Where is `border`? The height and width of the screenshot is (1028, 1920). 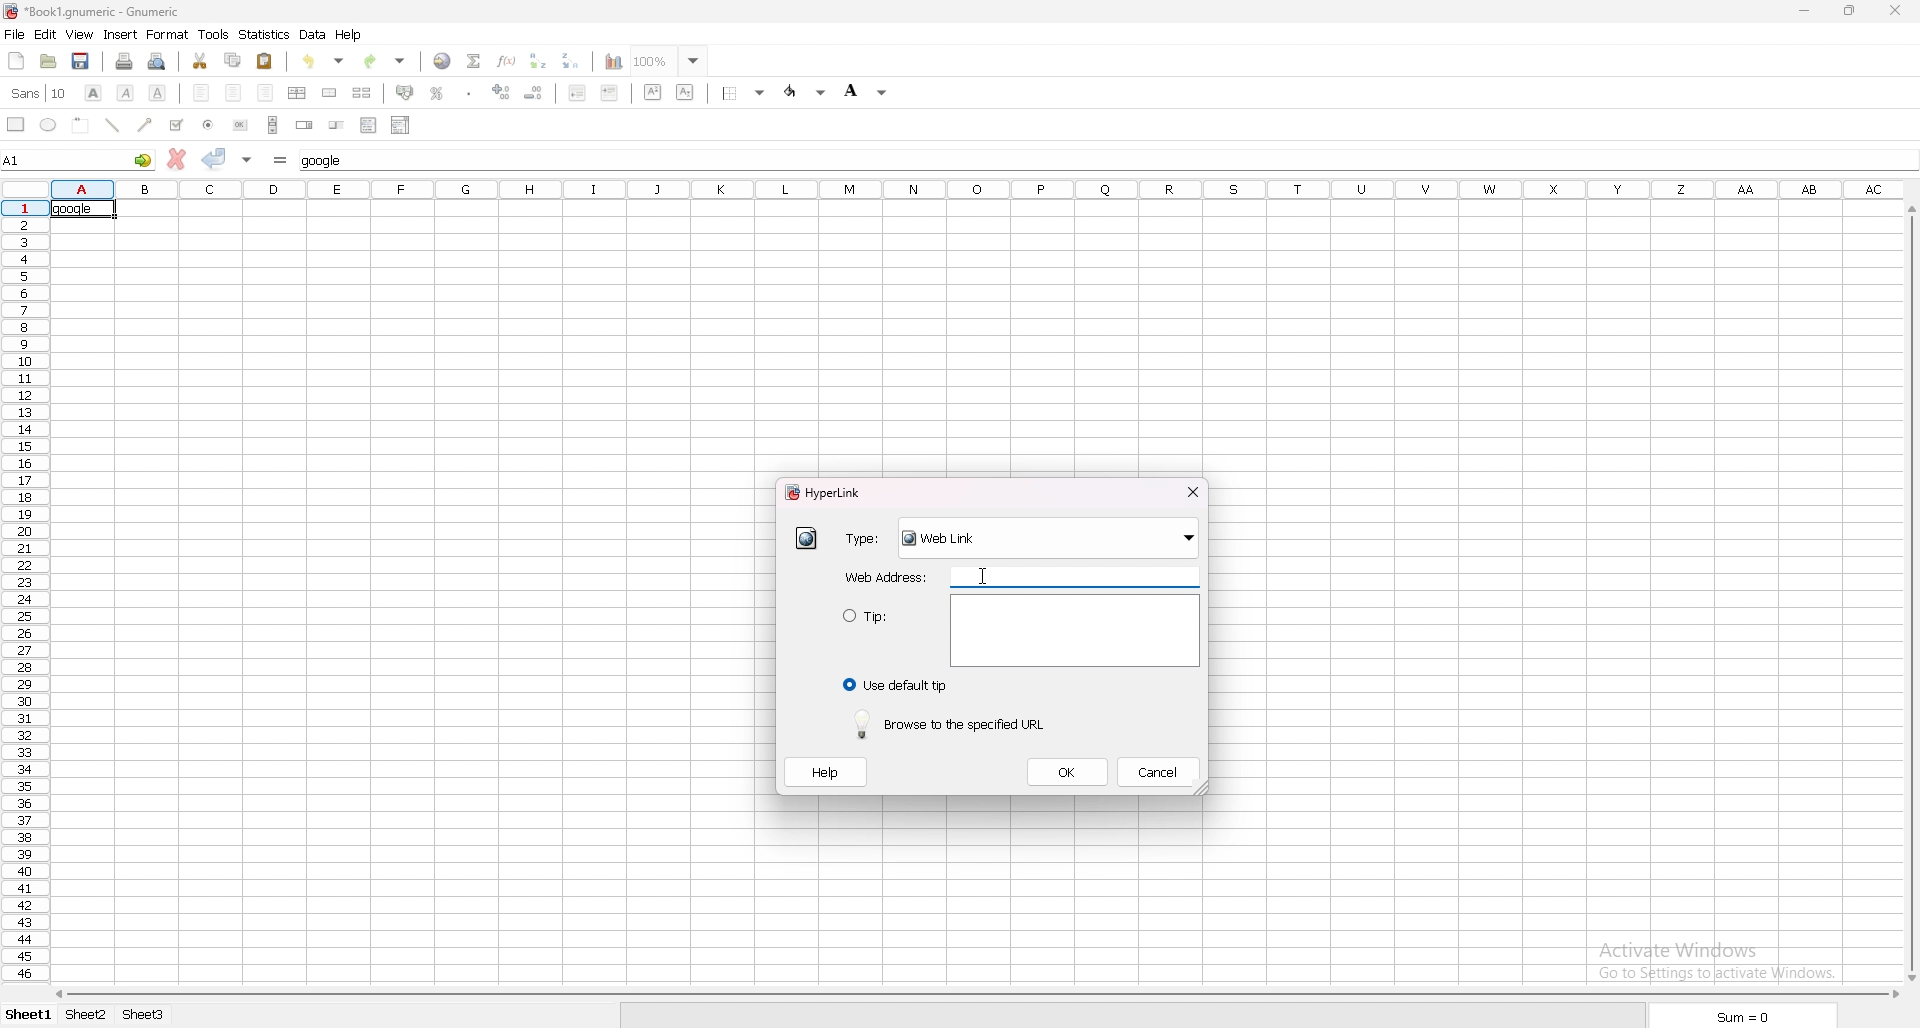
border is located at coordinates (743, 93).